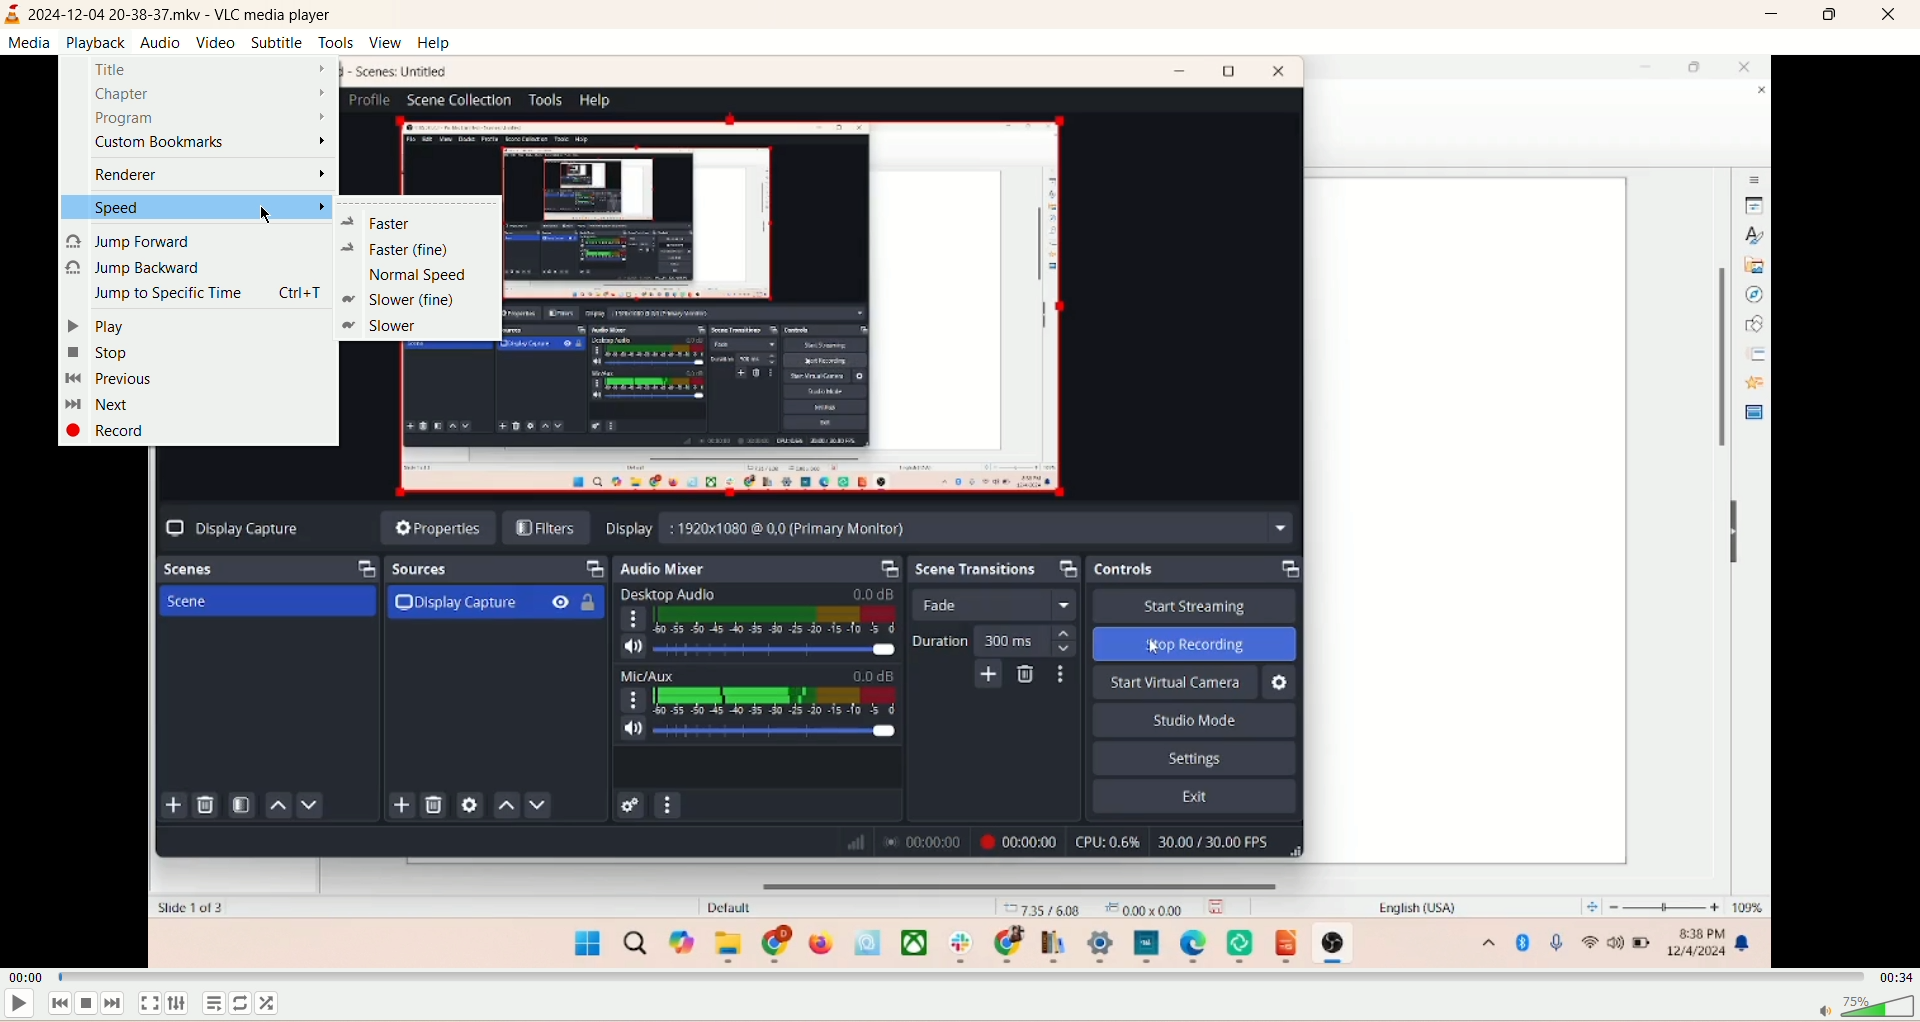  Describe the element at coordinates (97, 353) in the screenshot. I see `stop` at that location.